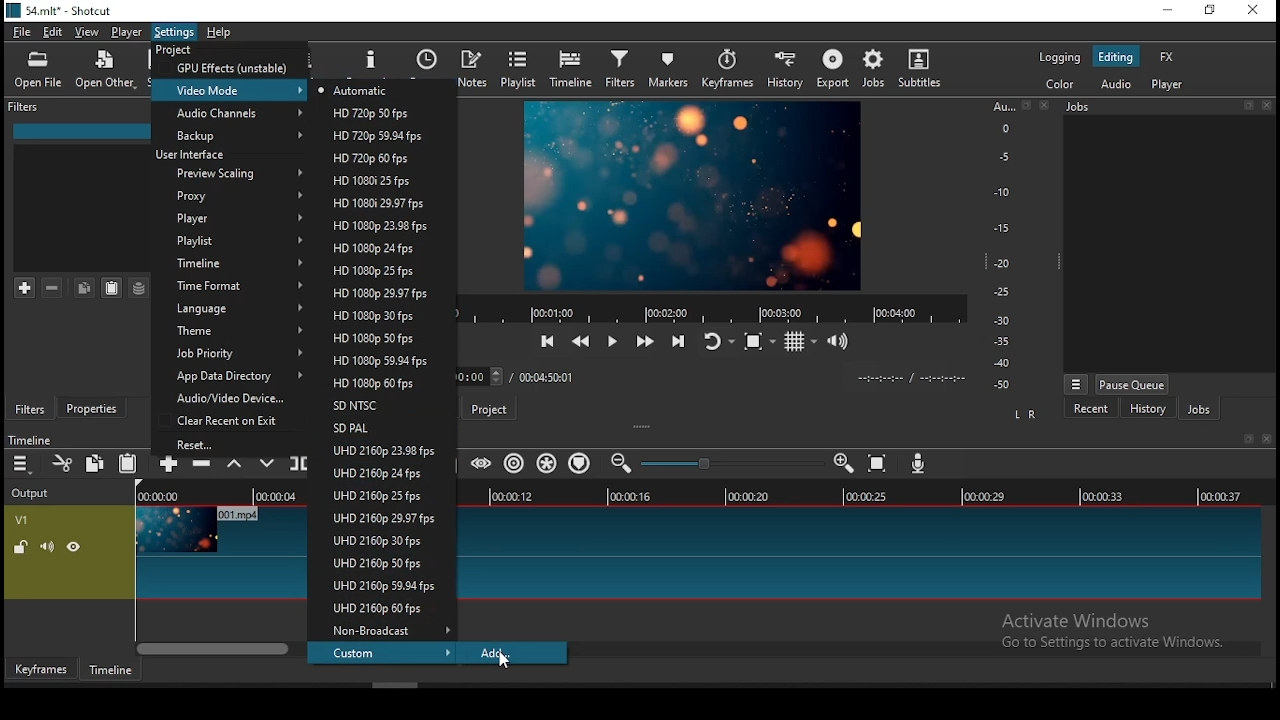  Describe the element at coordinates (378, 248) in the screenshot. I see `resolution option` at that location.